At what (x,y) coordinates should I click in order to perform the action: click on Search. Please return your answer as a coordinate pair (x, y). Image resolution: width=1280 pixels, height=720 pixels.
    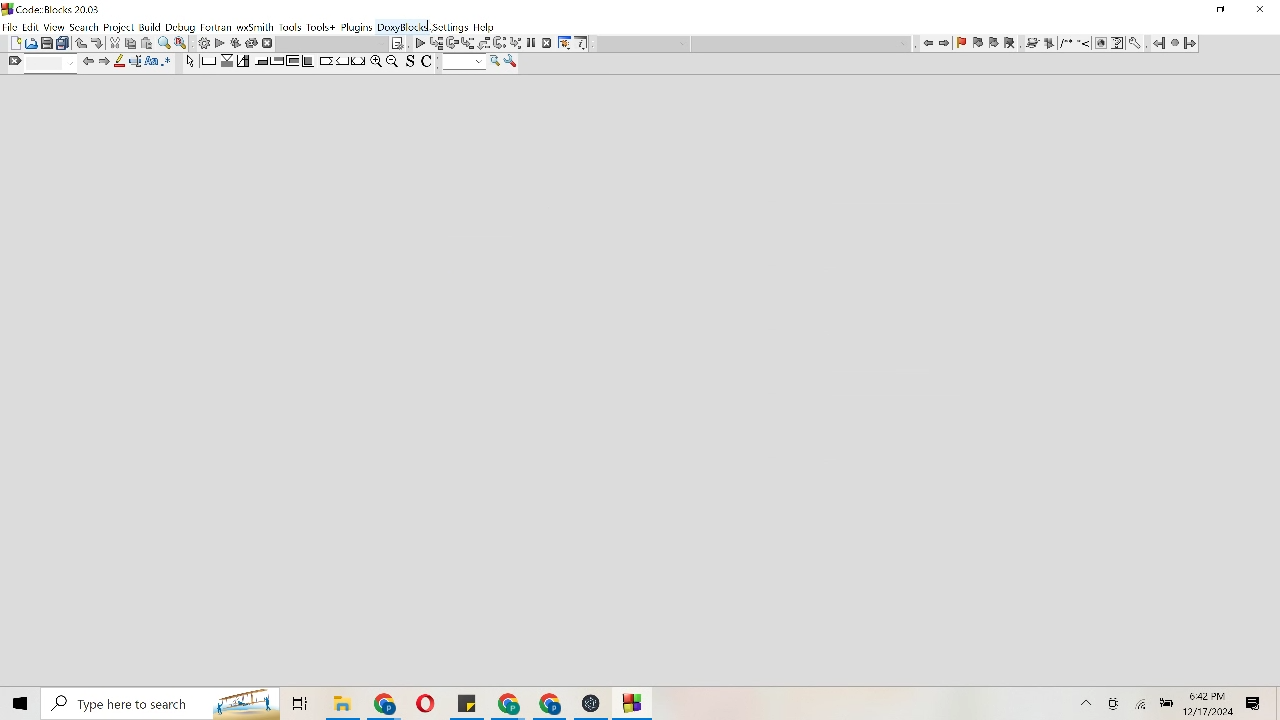
    Looking at the image, I should click on (84, 26).